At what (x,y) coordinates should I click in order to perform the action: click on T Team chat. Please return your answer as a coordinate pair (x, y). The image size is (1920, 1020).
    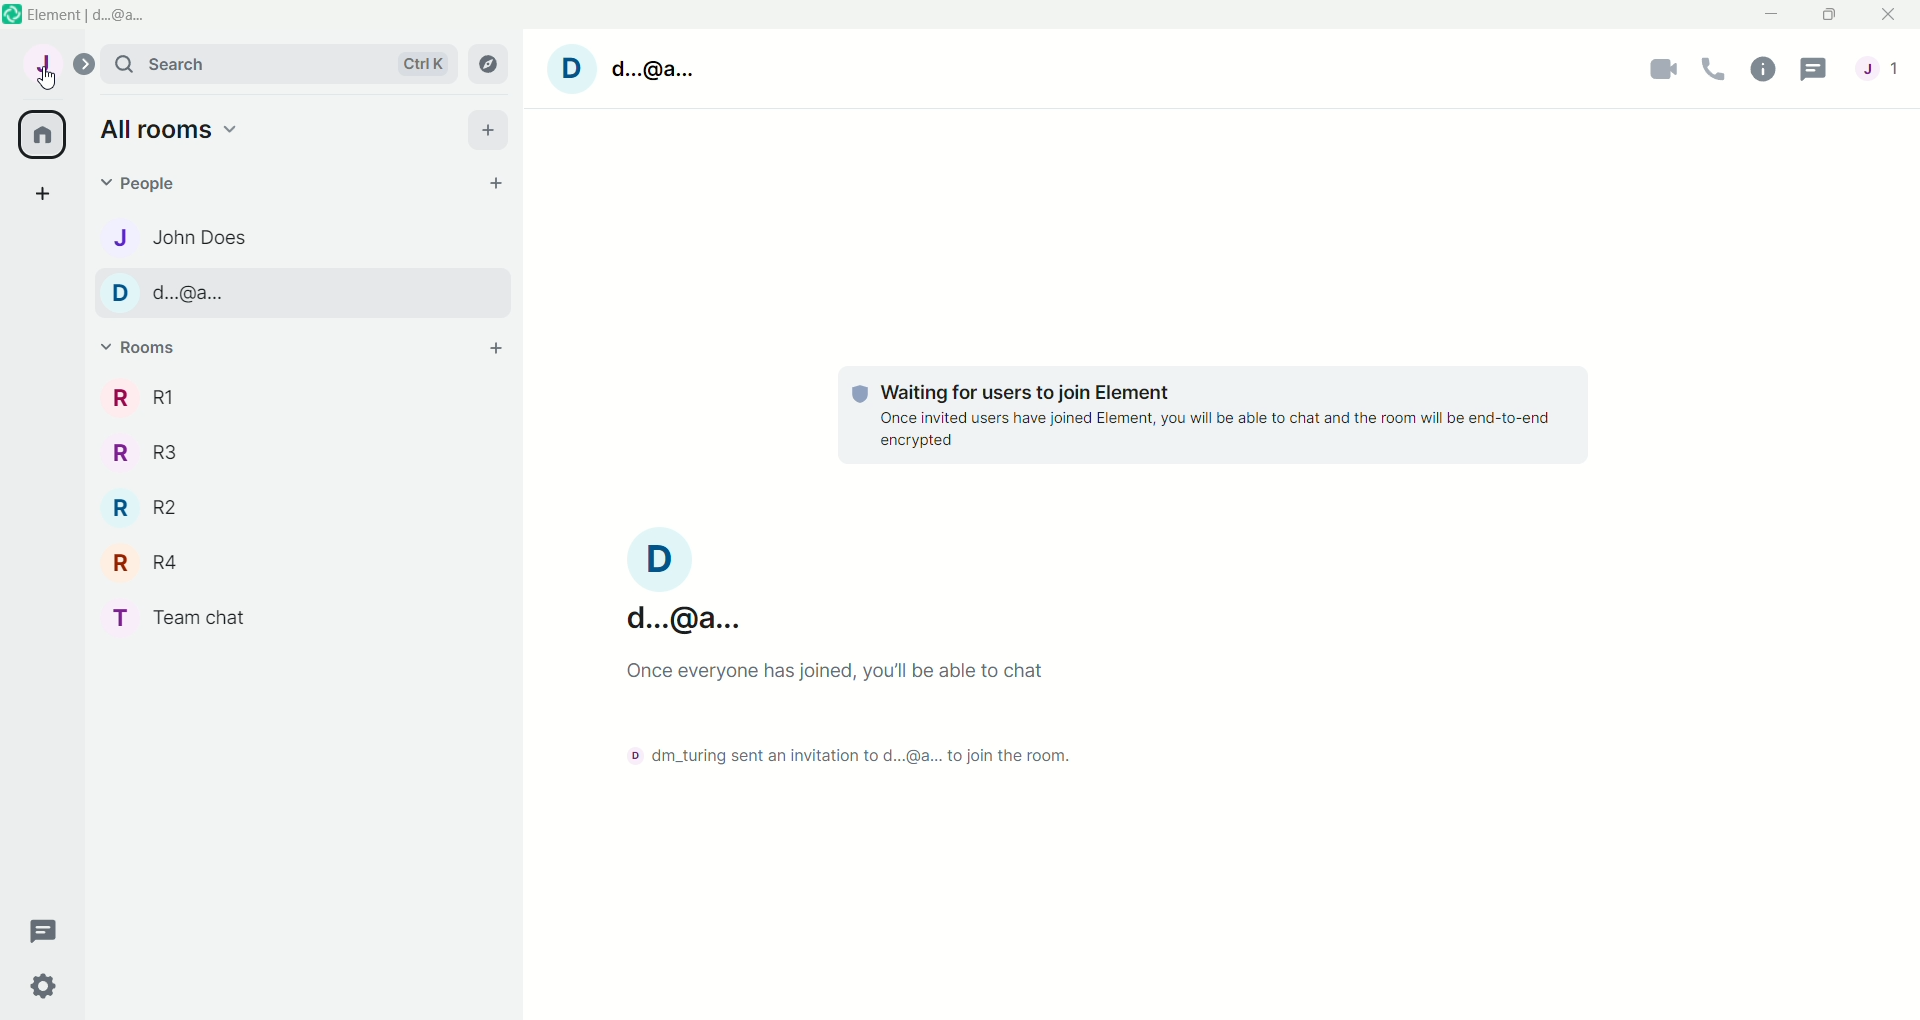
    Looking at the image, I should click on (182, 619).